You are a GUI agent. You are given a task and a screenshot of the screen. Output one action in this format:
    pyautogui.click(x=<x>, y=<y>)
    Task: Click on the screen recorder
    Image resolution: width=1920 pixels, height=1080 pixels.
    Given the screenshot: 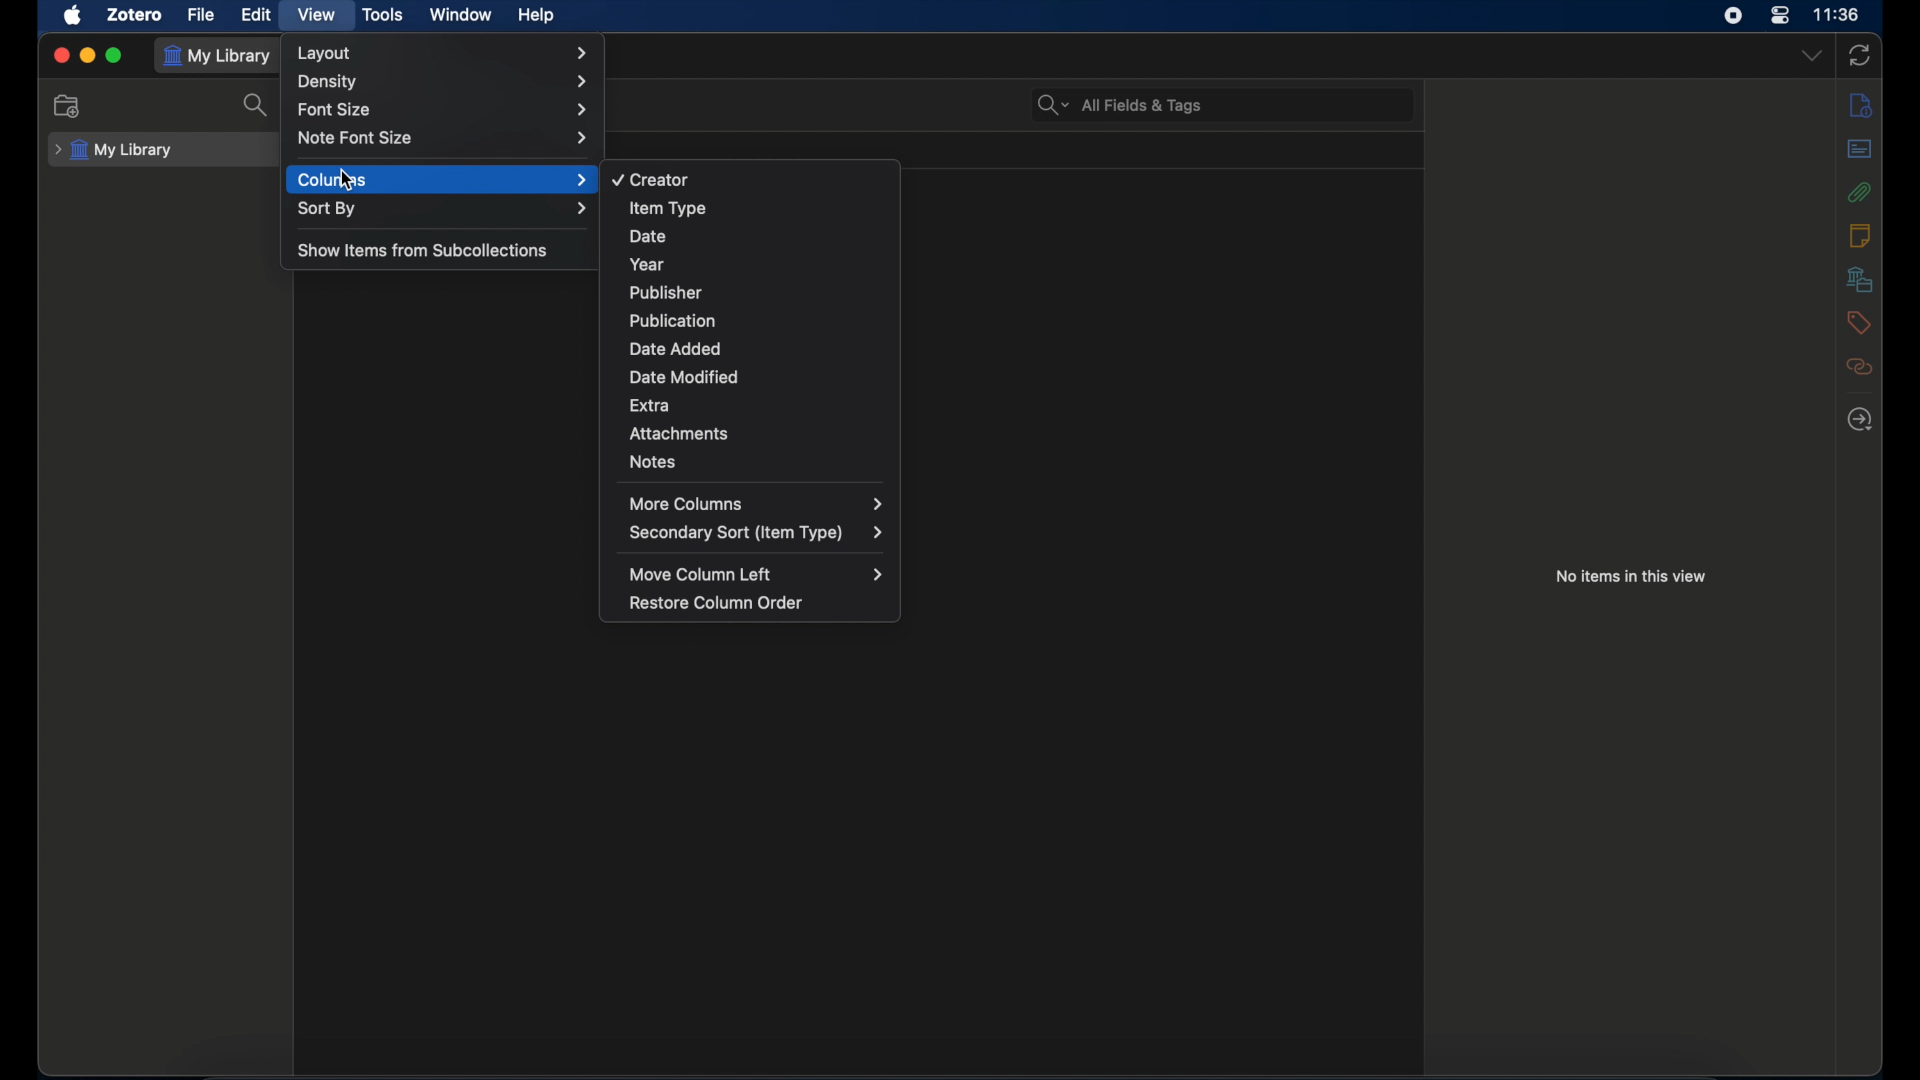 What is the action you would take?
    pyautogui.click(x=1733, y=15)
    